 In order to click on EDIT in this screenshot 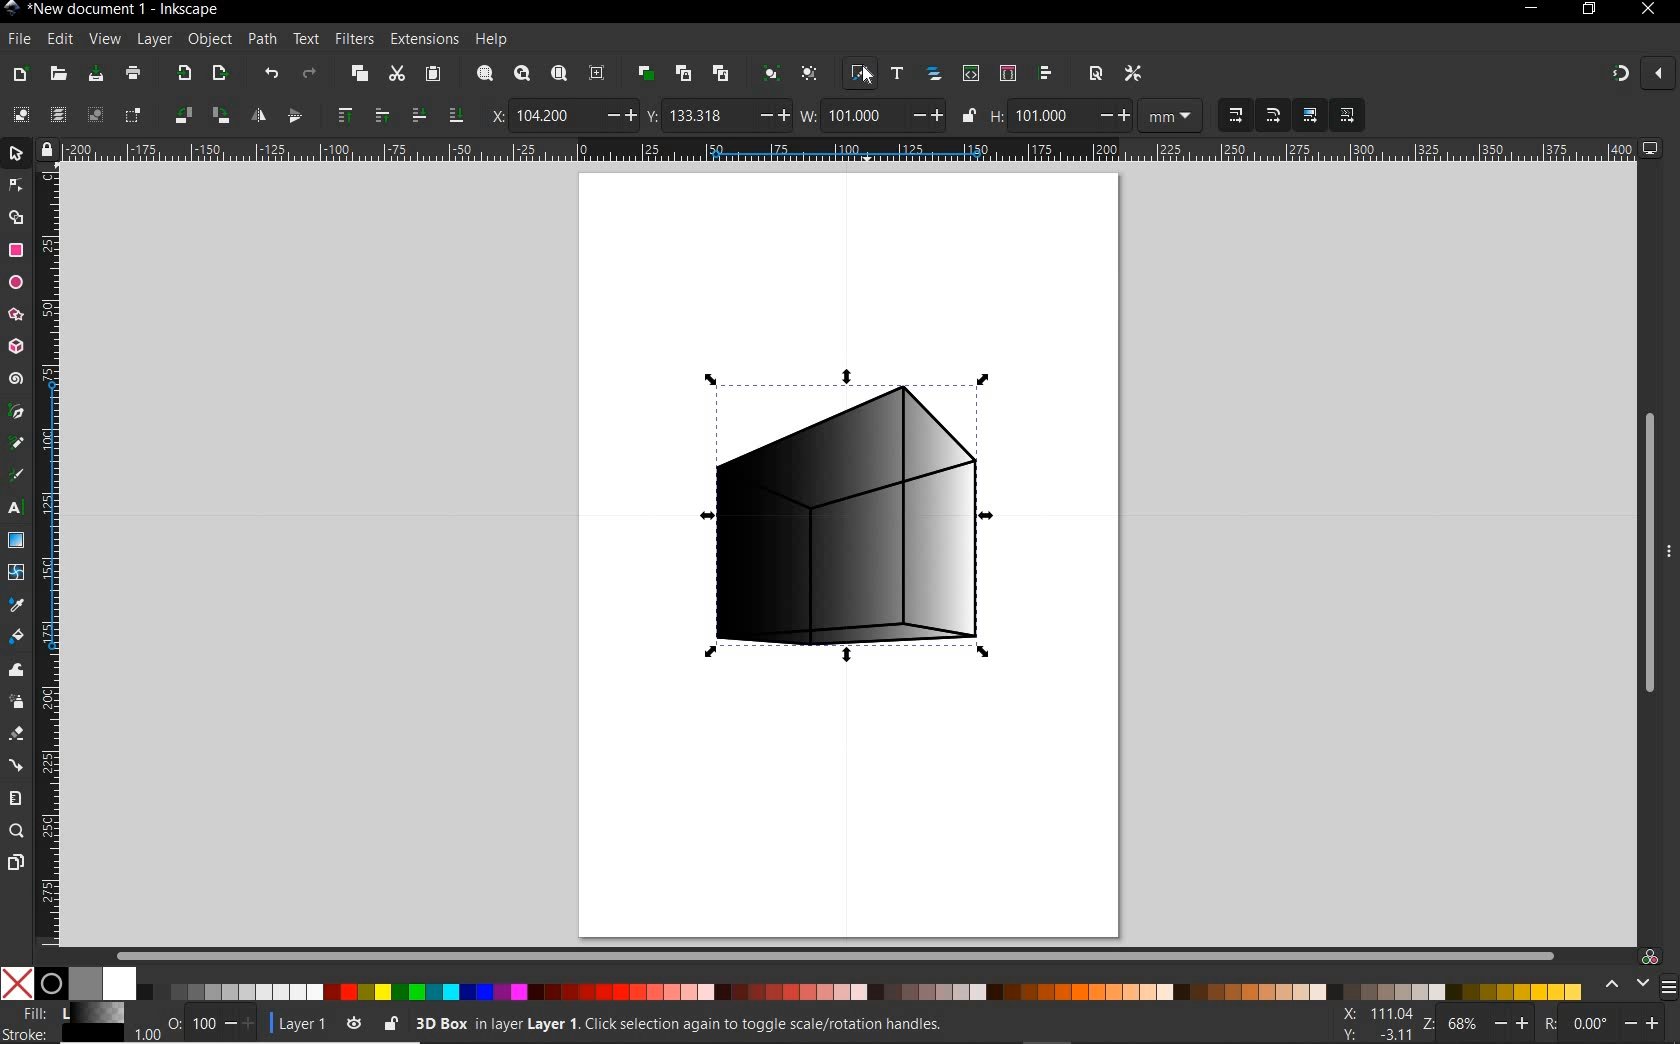, I will do `click(60, 40)`.